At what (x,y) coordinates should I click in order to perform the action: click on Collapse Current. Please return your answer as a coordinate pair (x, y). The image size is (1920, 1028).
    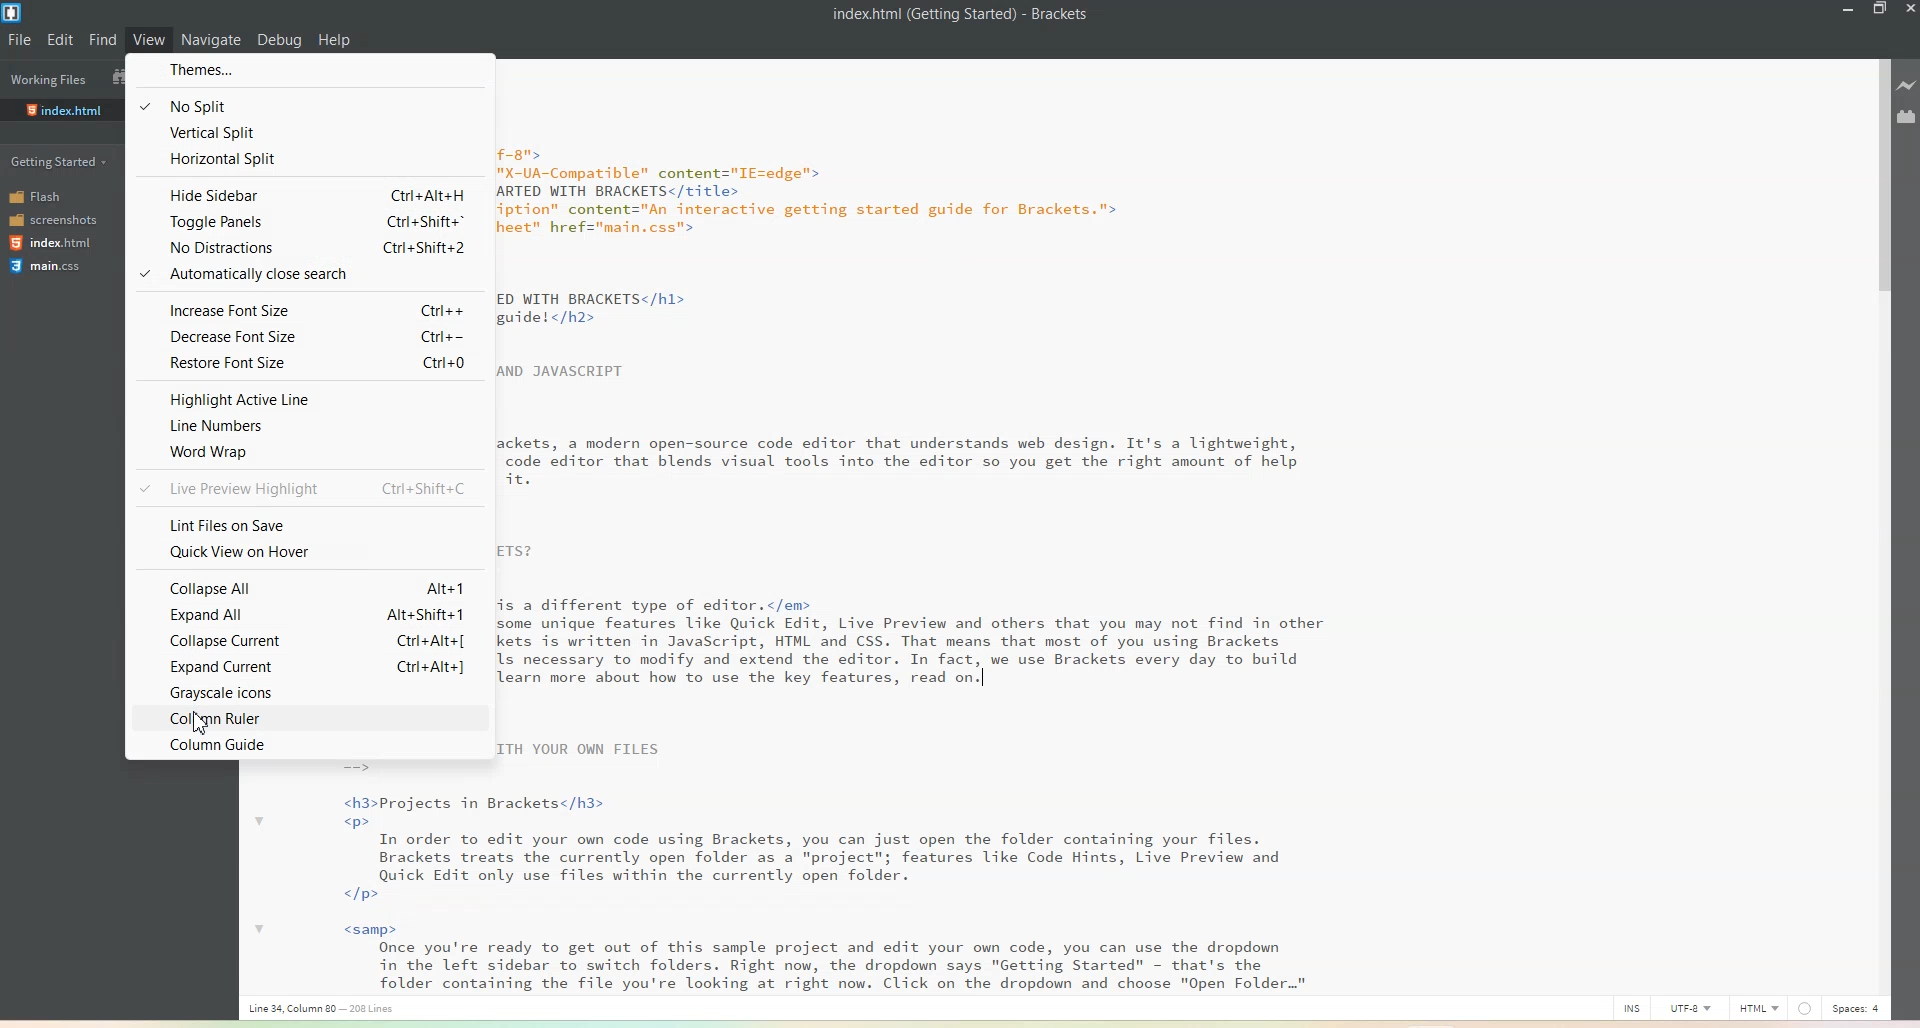
    Looking at the image, I should click on (308, 639).